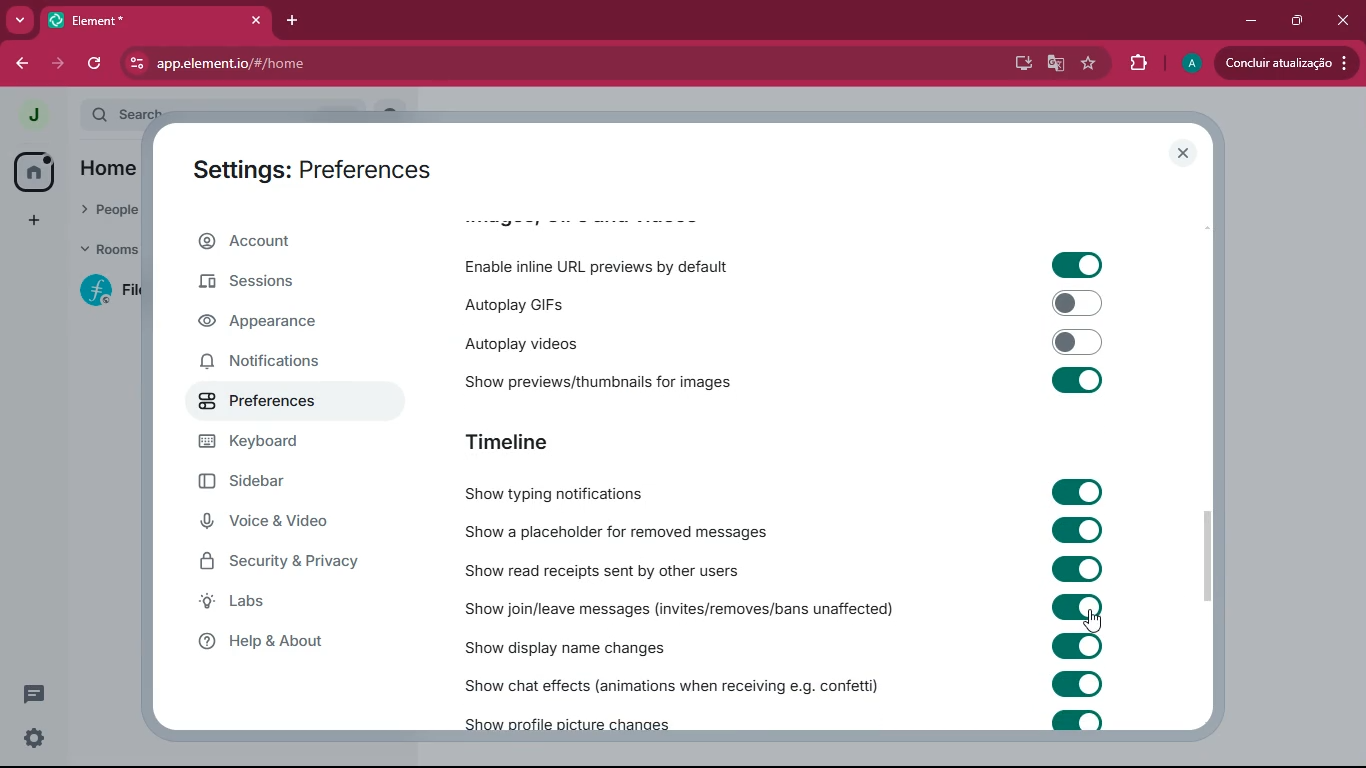 The width and height of the screenshot is (1366, 768). I want to click on add, so click(34, 222).